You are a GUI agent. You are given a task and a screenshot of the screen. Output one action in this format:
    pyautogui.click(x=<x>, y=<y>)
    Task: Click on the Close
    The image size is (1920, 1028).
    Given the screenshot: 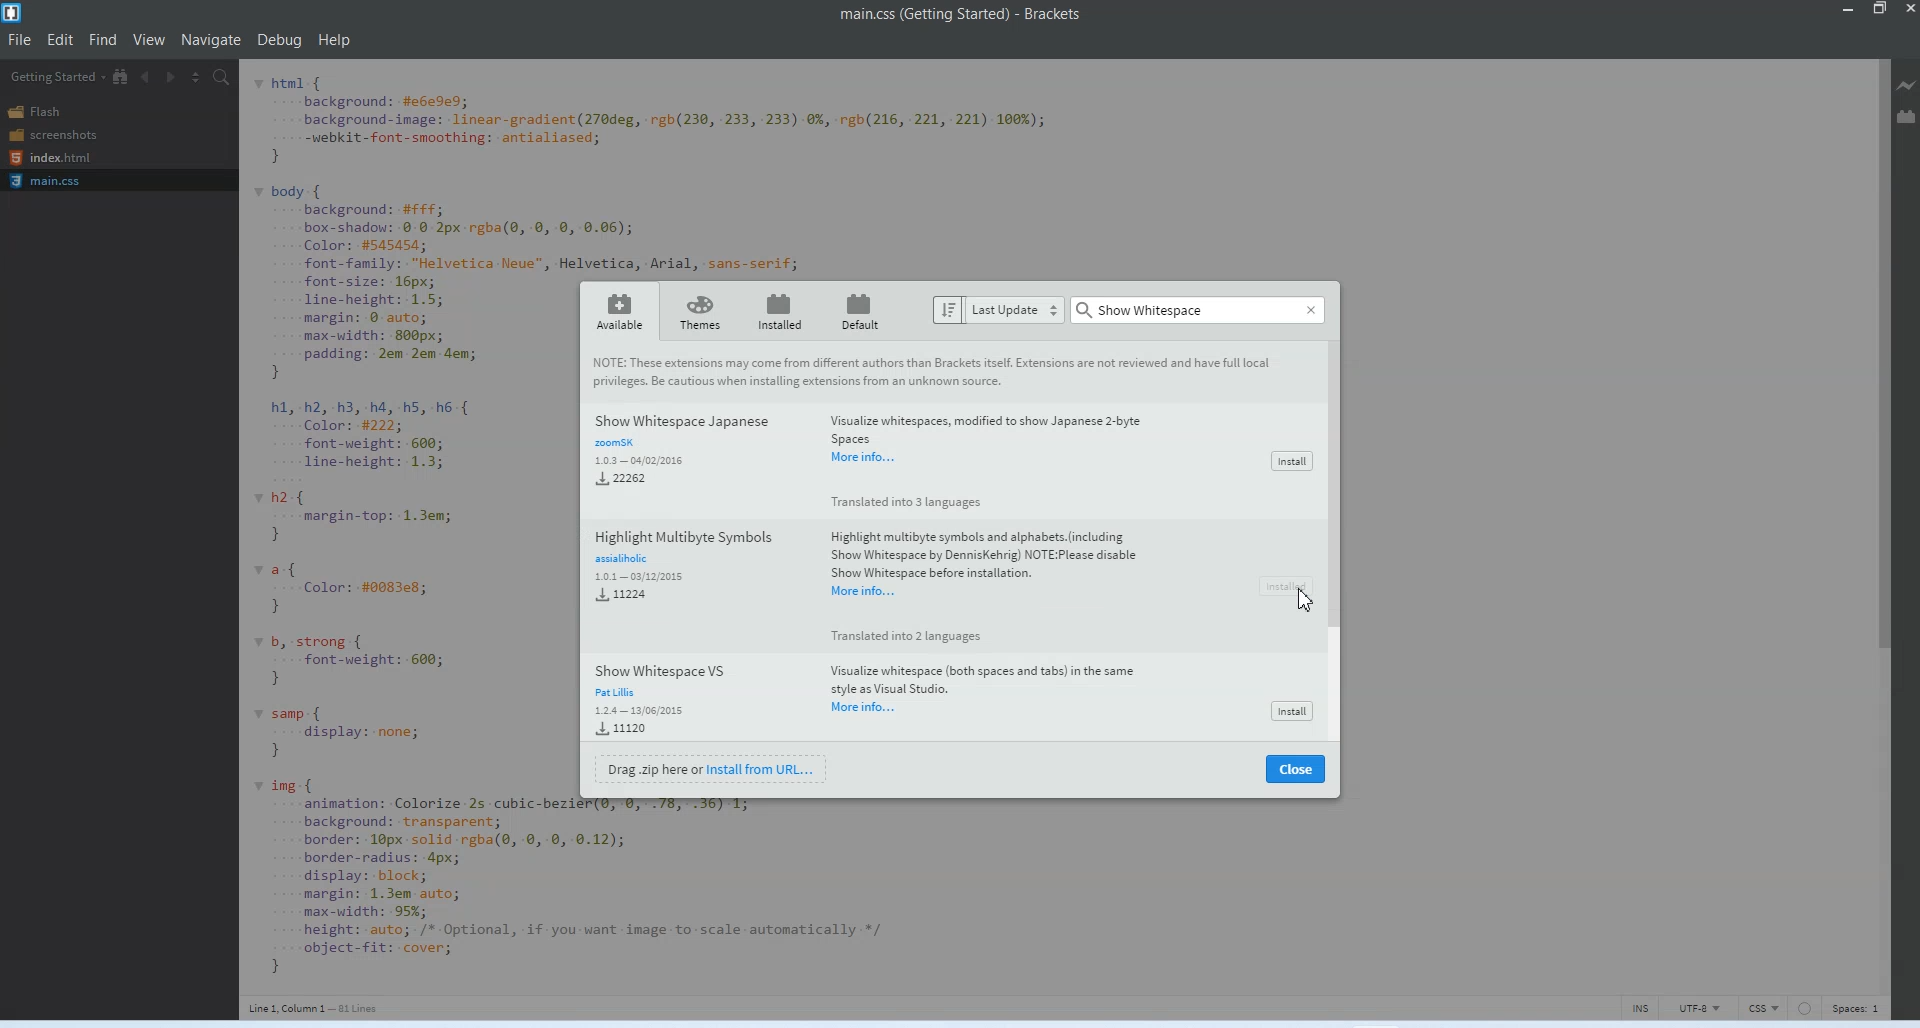 What is the action you would take?
    pyautogui.click(x=1296, y=769)
    